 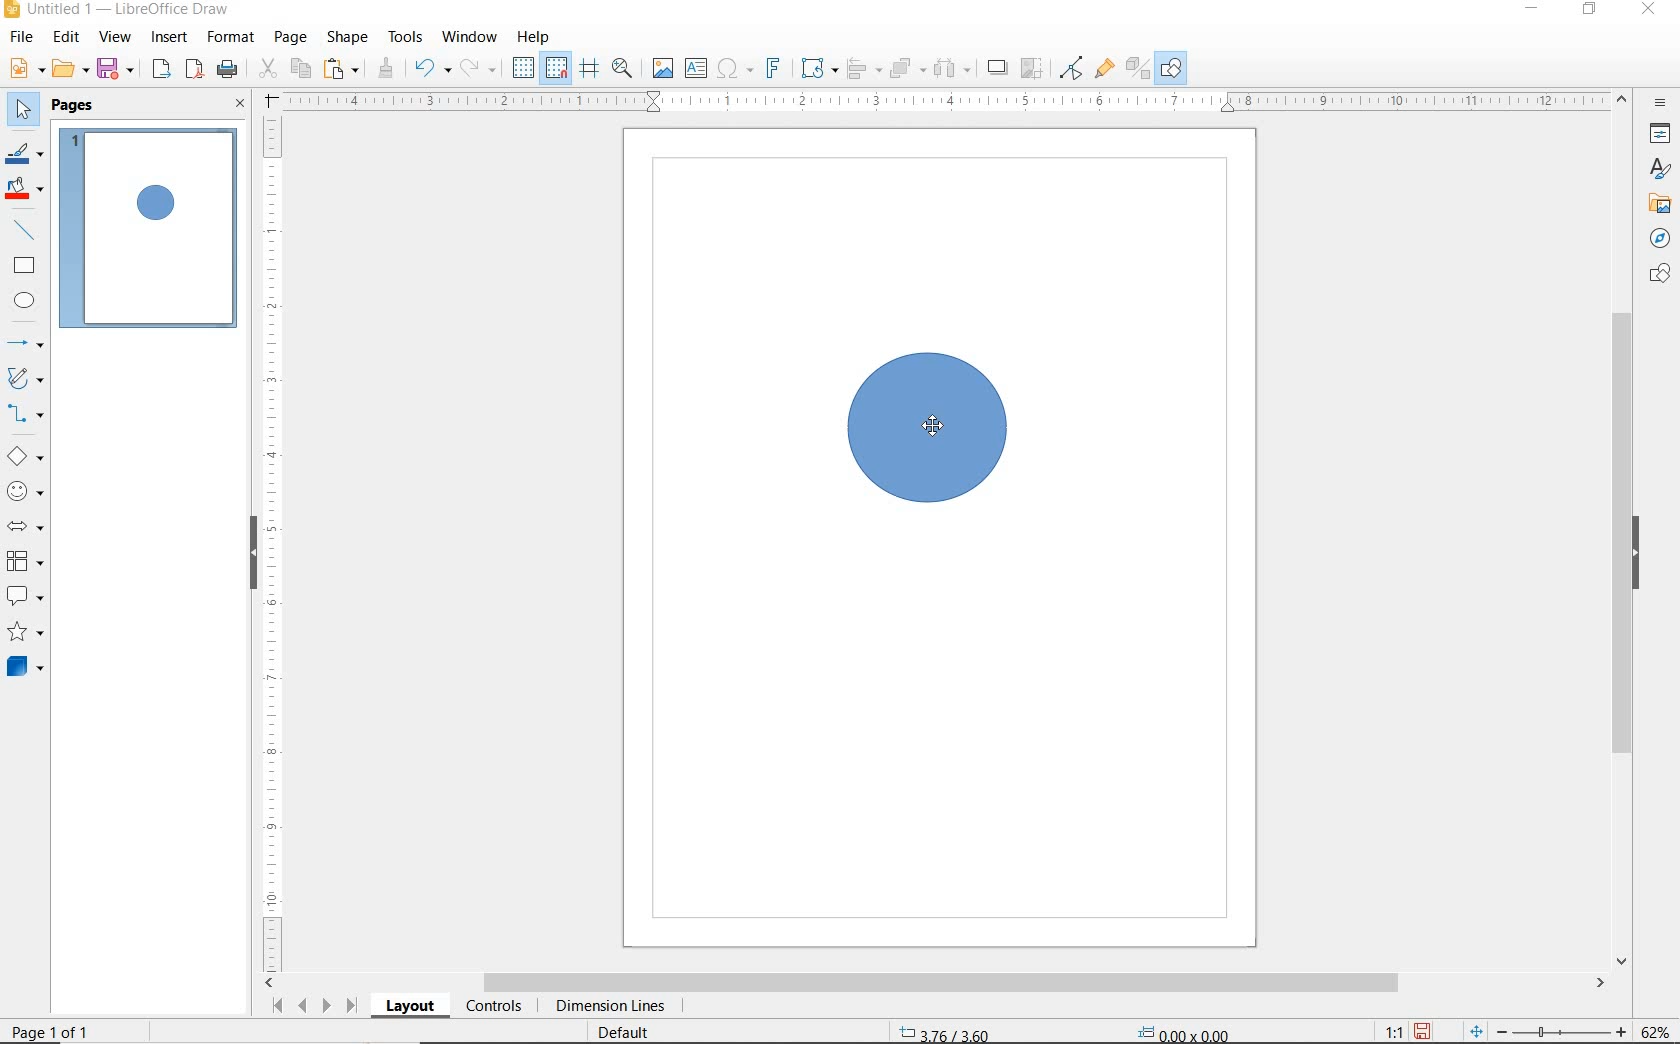 What do you see at coordinates (28, 455) in the screenshot?
I see `BASIC SHAPES` at bounding box center [28, 455].